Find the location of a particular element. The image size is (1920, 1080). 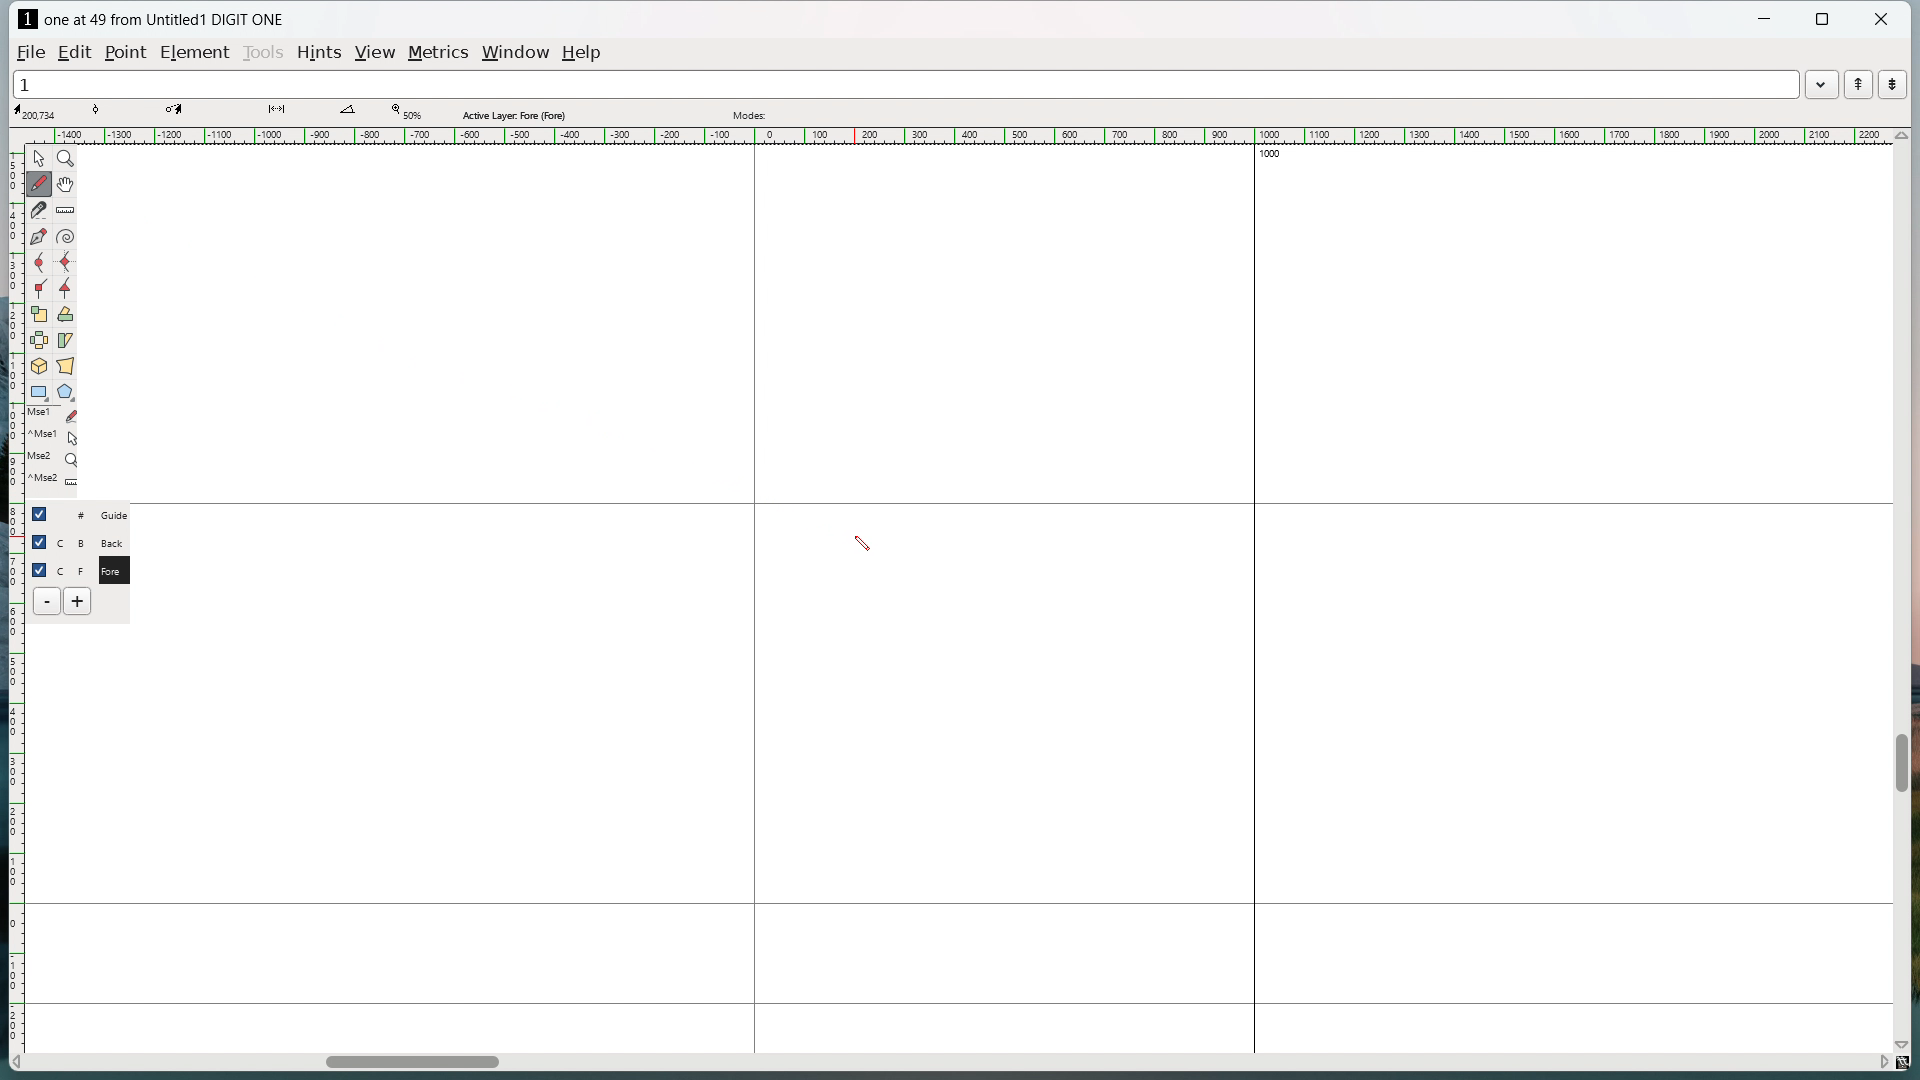

add a corner point is located at coordinates (40, 288).